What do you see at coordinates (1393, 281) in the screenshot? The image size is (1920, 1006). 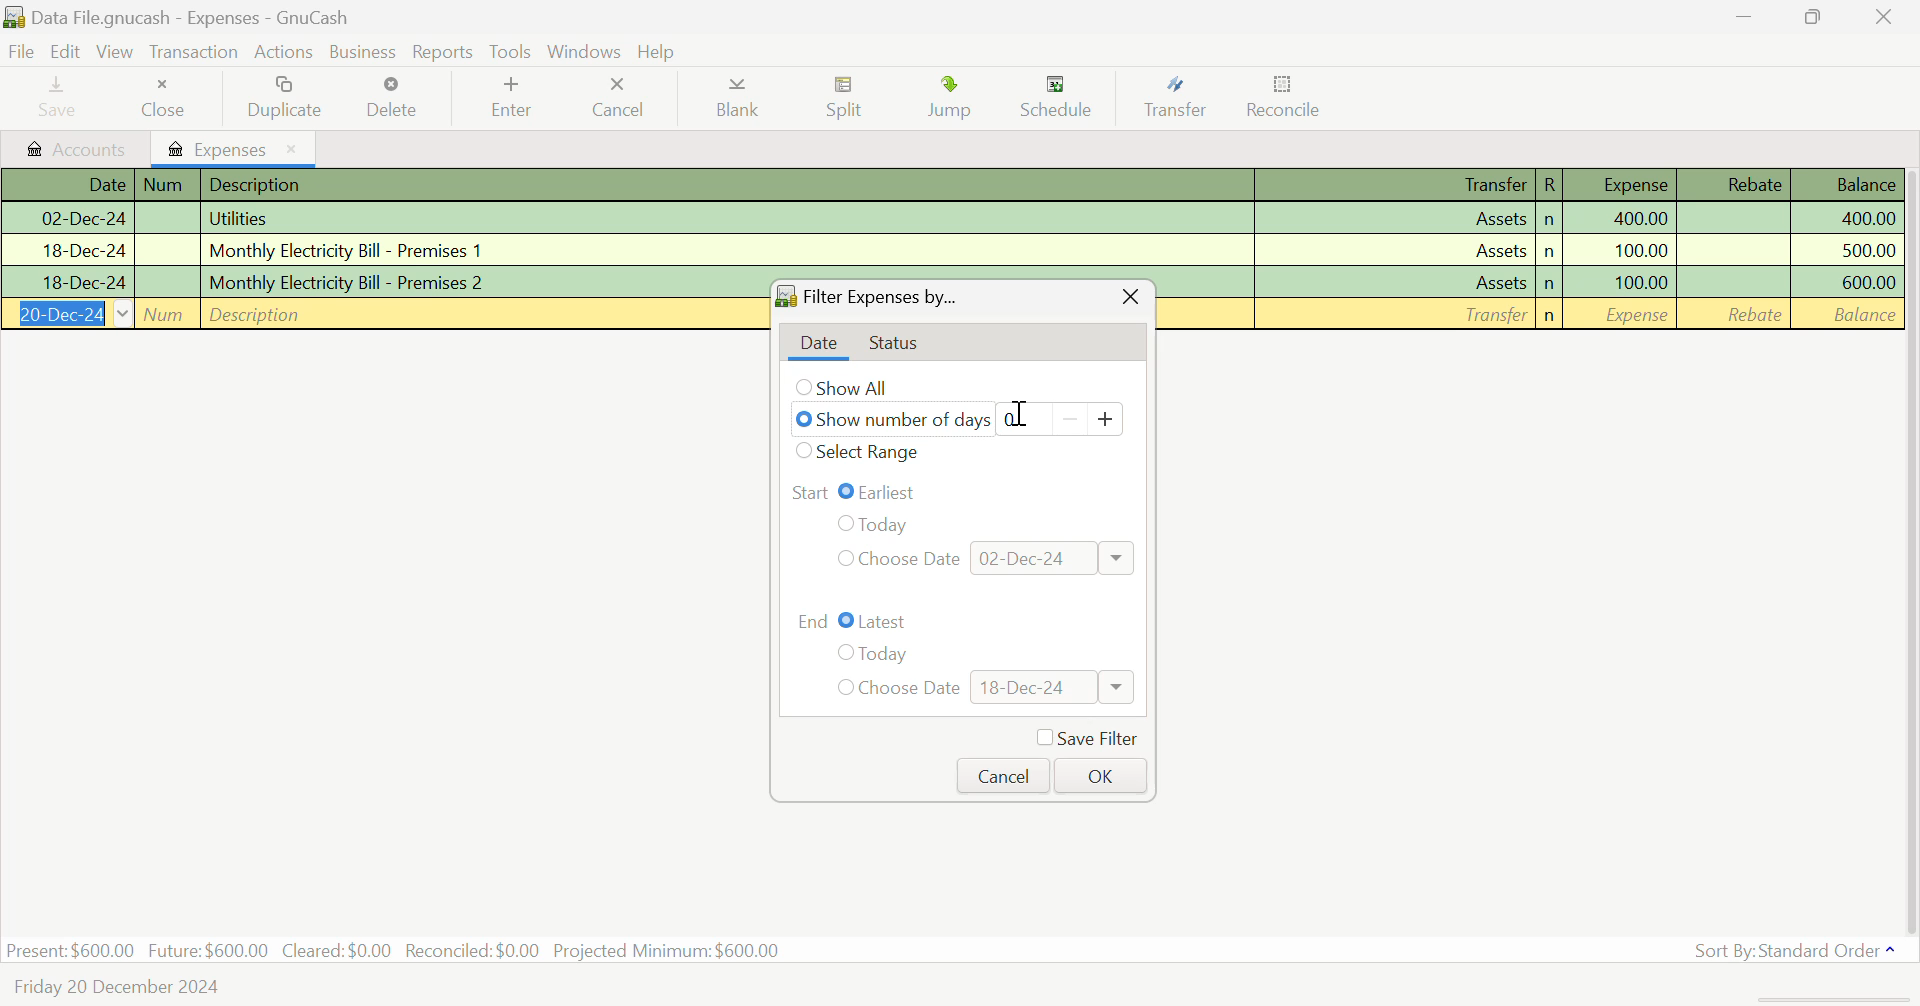 I see `Assets` at bounding box center [1393, 281].